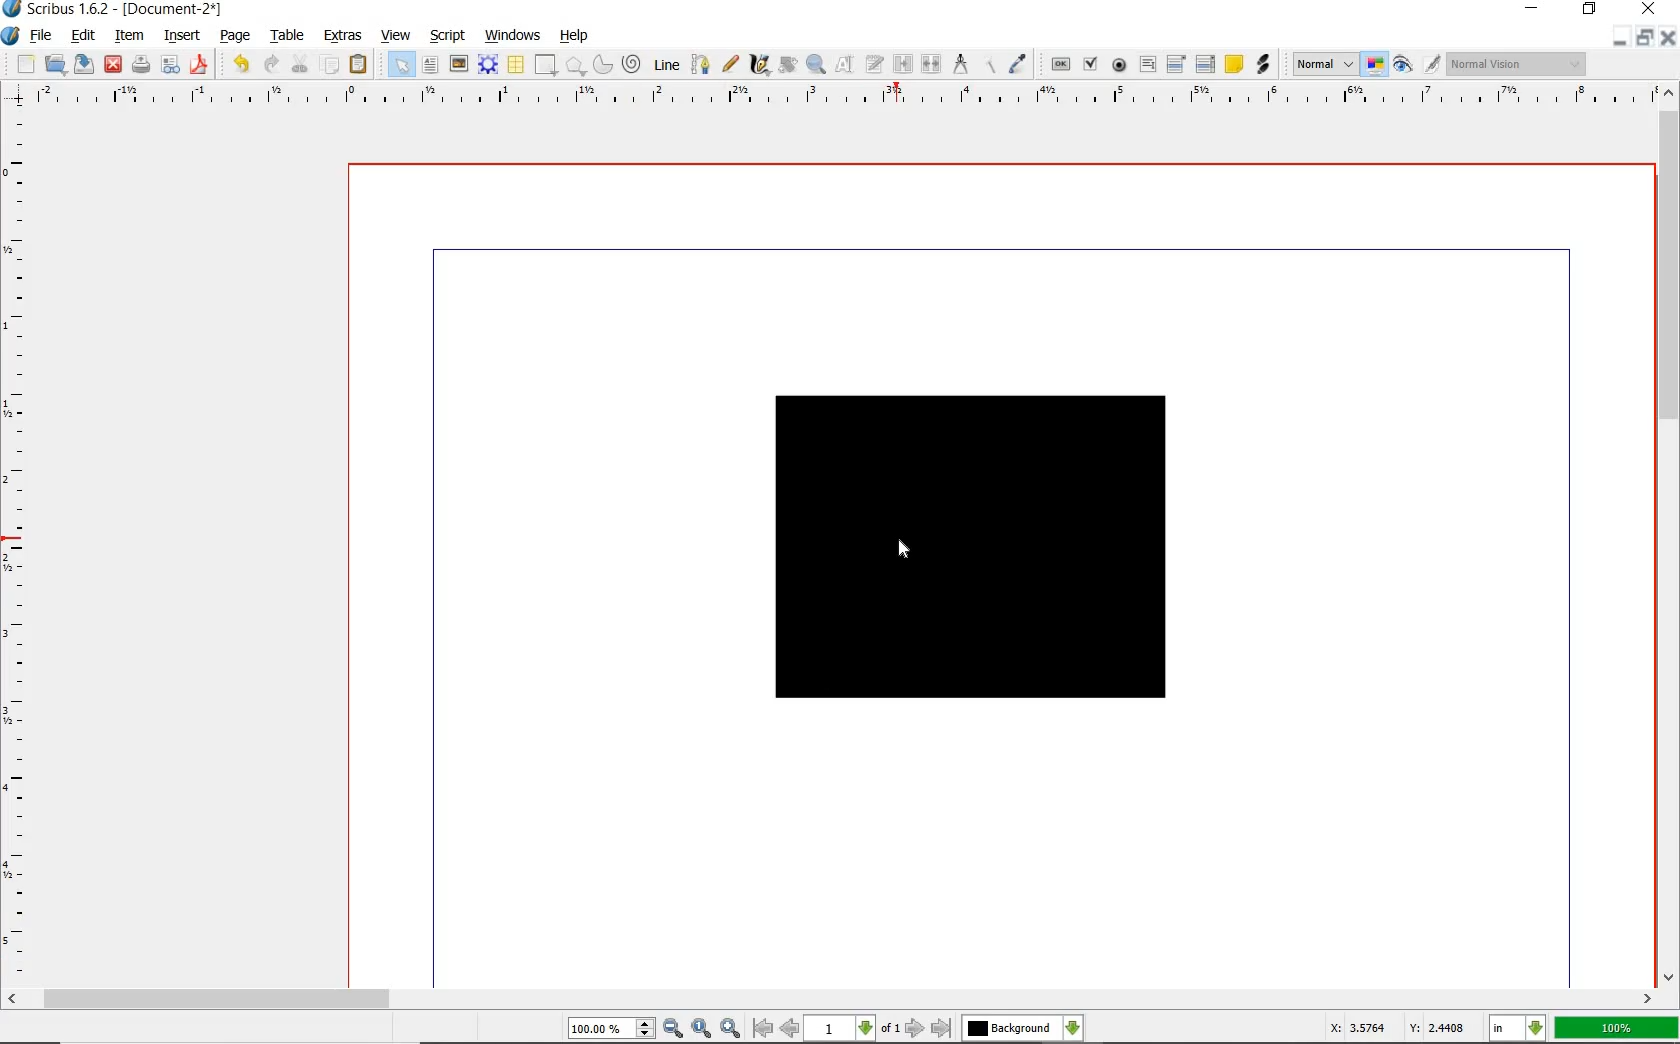 The height and width of the screenshot is (1044, 1680). I want to click on RESTORE, so click(1640, 41).